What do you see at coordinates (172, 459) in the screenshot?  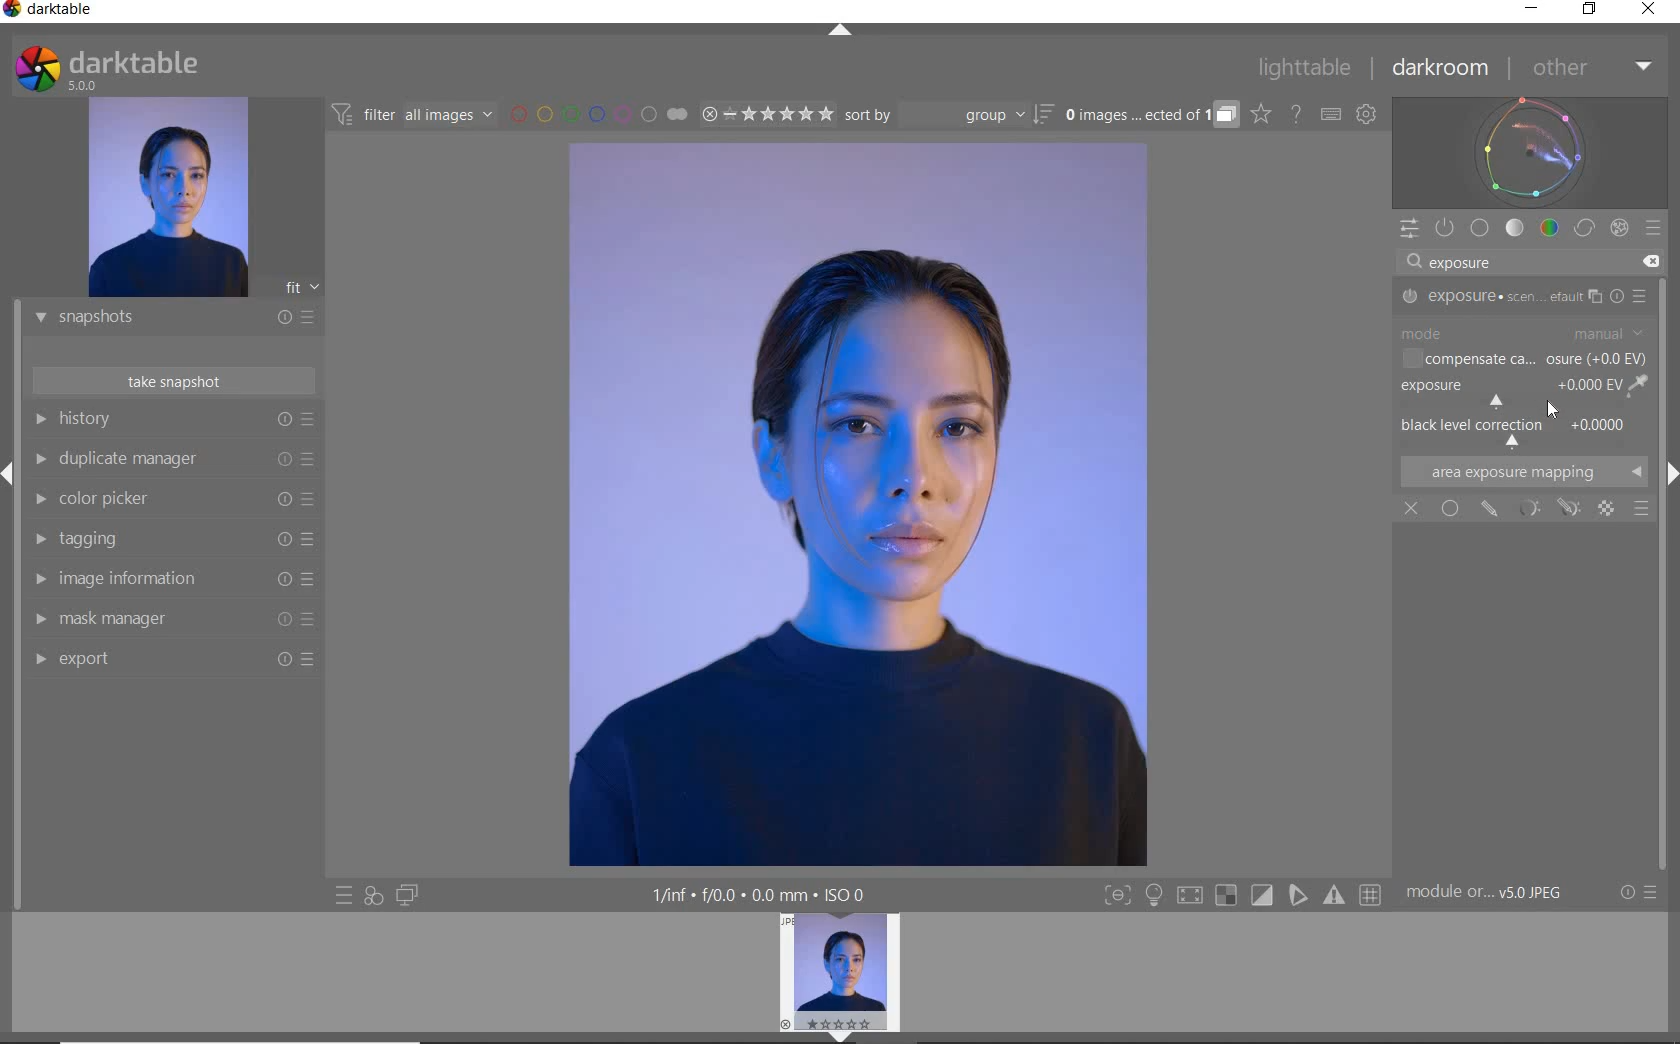 I see `DUPLICATE MANAGER` at bounding box center [172, 459].